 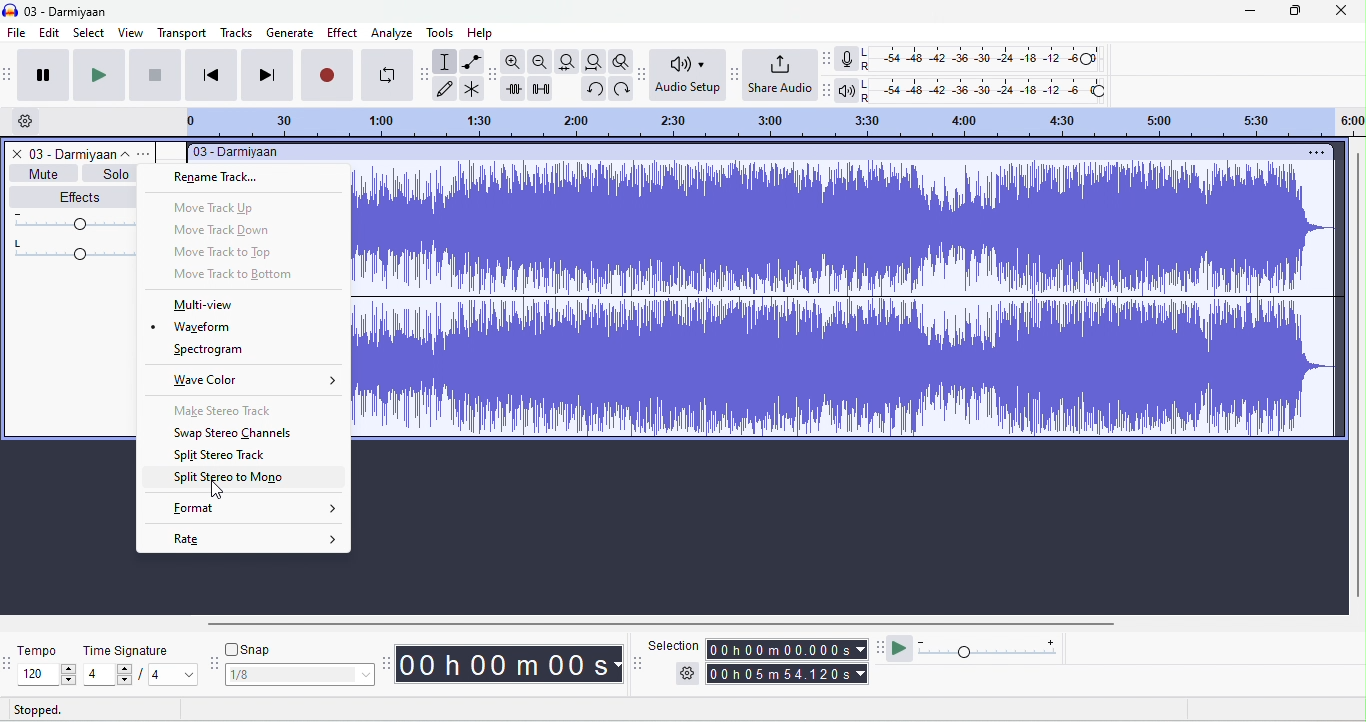 I want to click on audacity tools toolbar, so click(x=424, y=76).